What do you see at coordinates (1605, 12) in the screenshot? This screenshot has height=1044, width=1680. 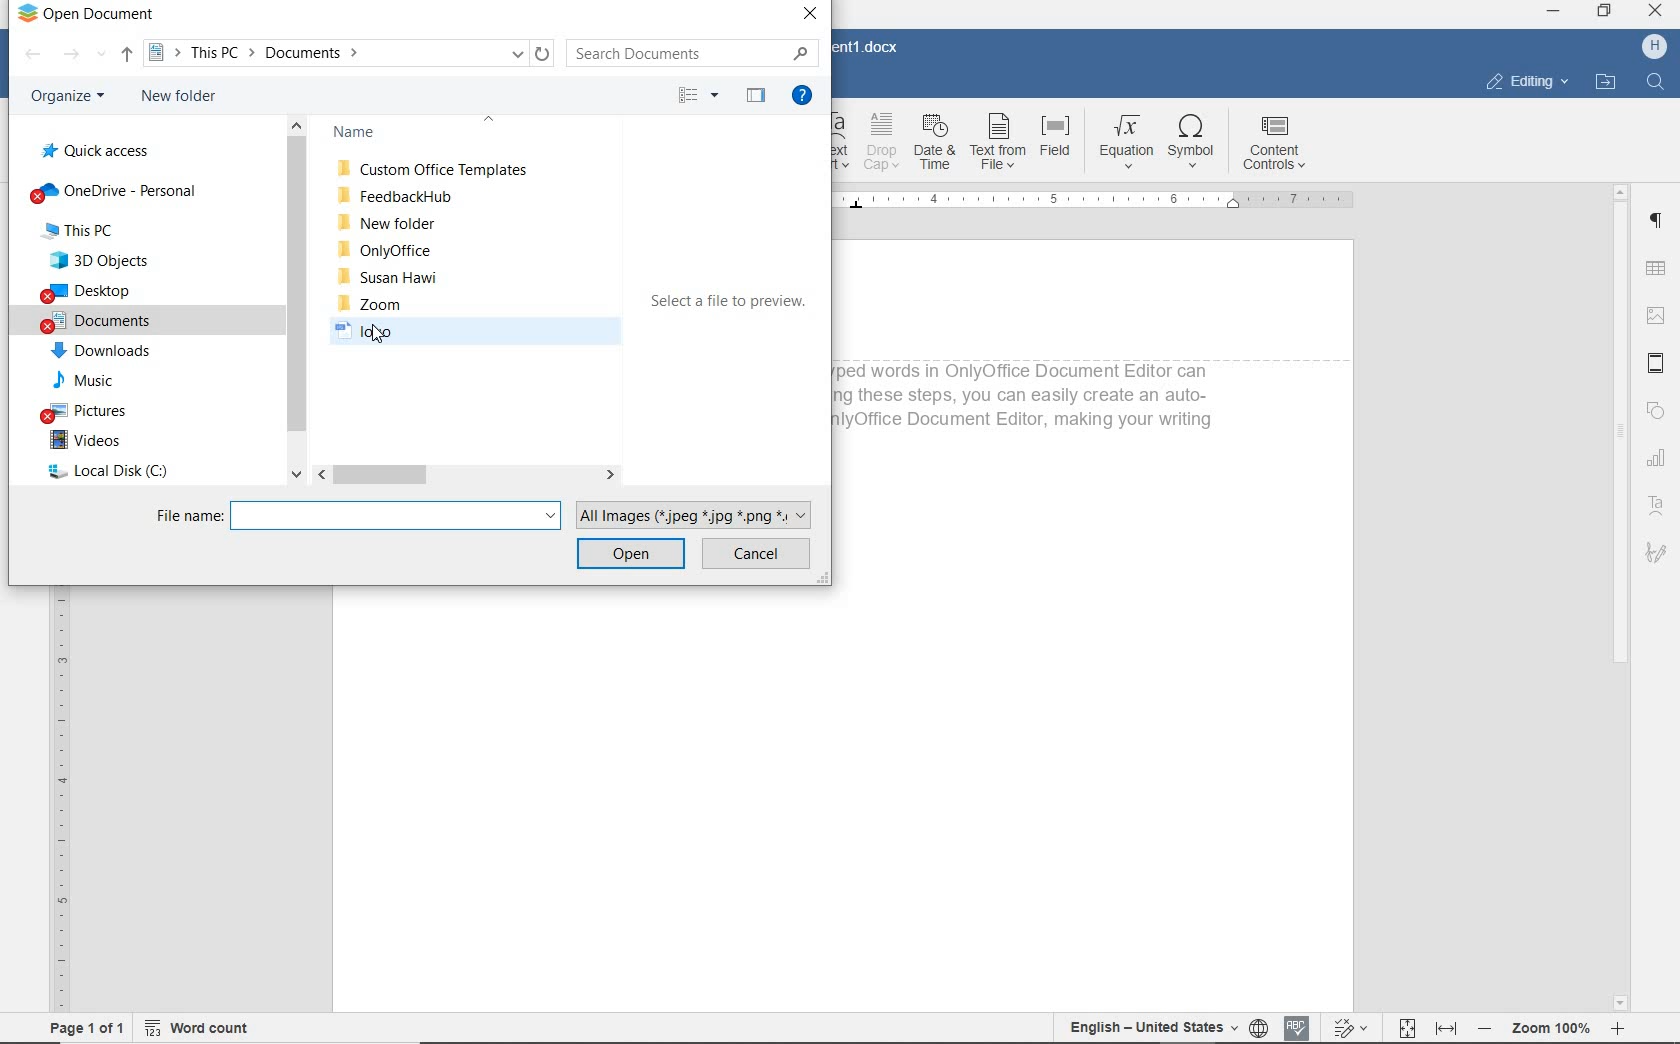 I see `maximize` at bounding box center [1605, 12].